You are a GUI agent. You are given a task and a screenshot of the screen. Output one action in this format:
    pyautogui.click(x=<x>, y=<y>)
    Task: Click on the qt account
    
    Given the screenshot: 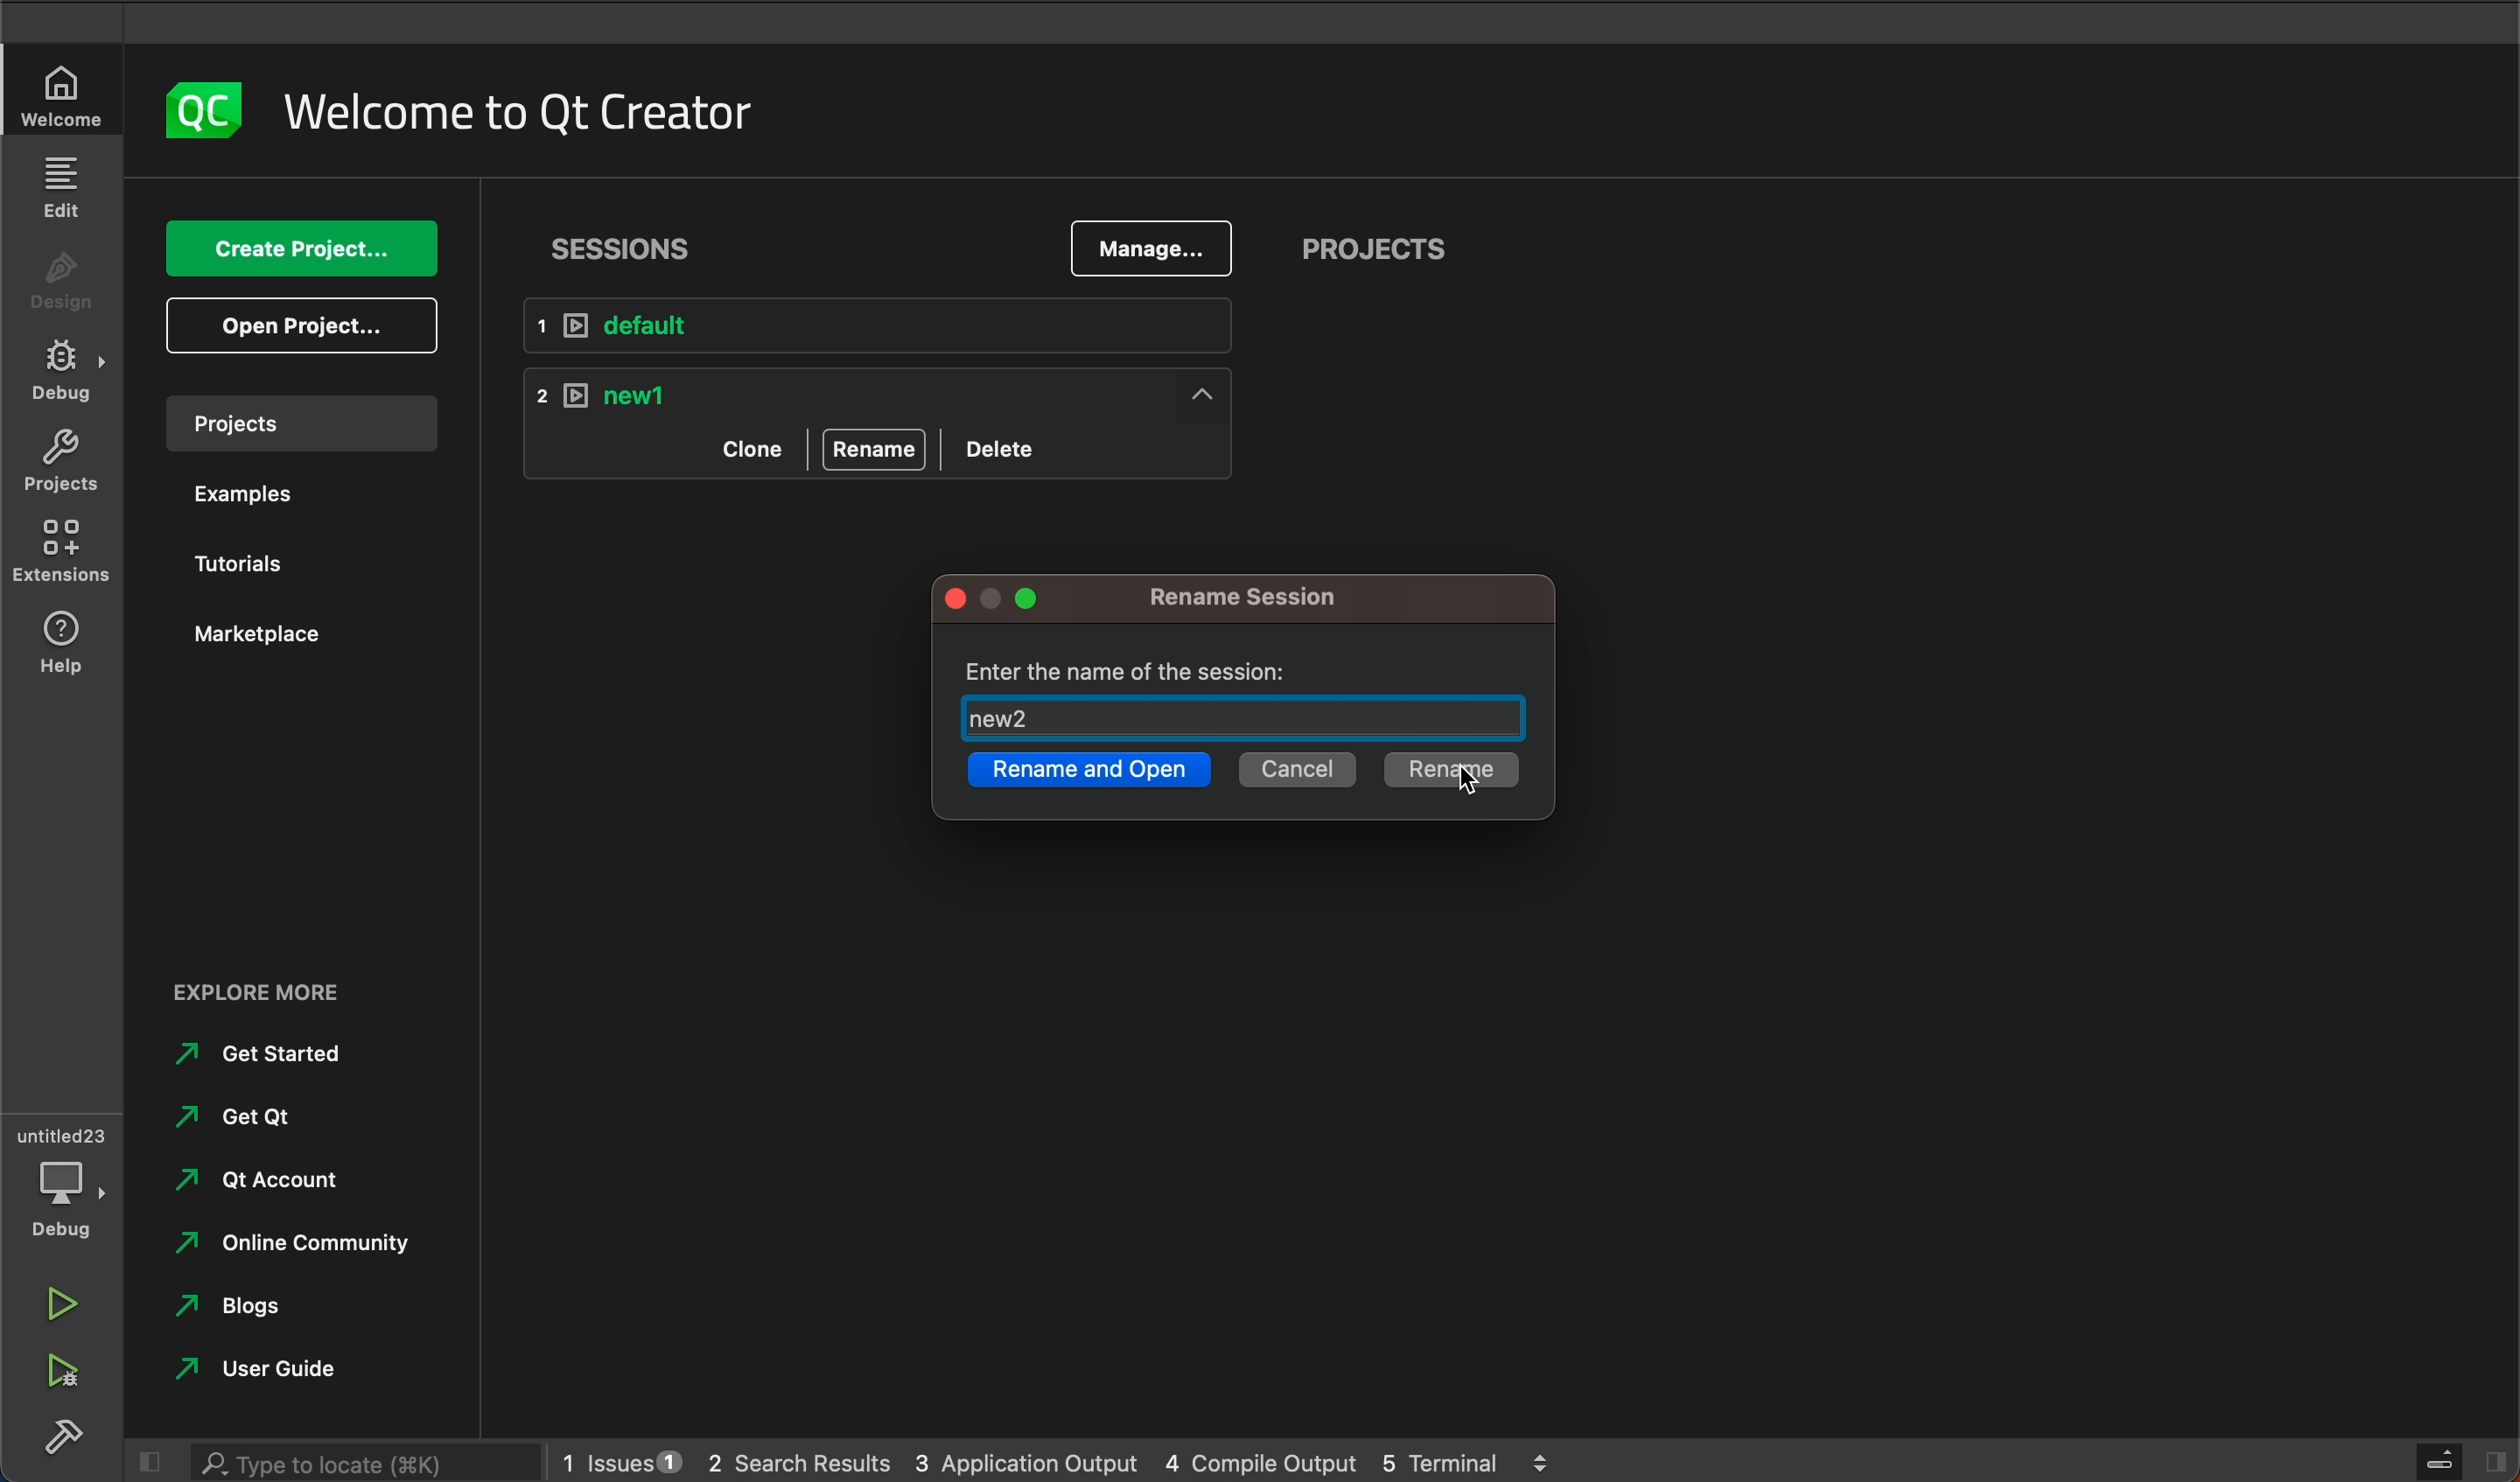 What is the action you would take?
    pyautogui.click(x=276, y=1177)
    